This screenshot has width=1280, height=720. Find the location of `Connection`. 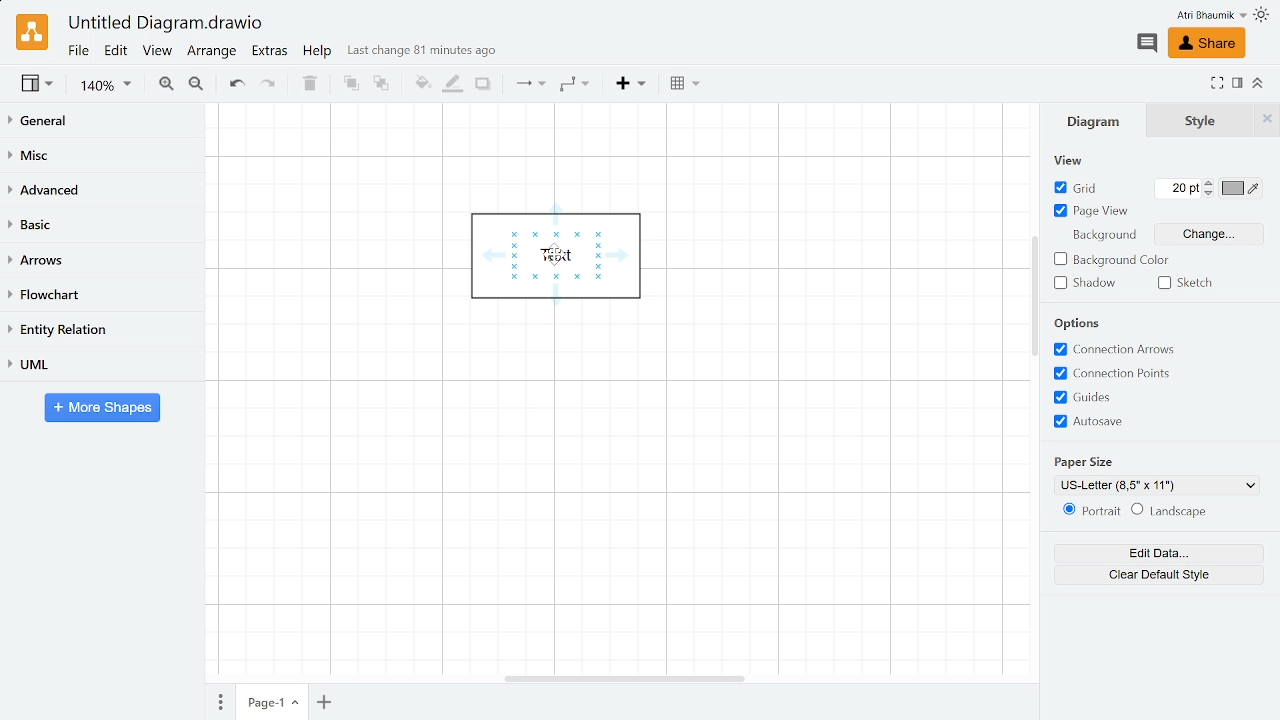

Connection is located at coordinates (526, 85).